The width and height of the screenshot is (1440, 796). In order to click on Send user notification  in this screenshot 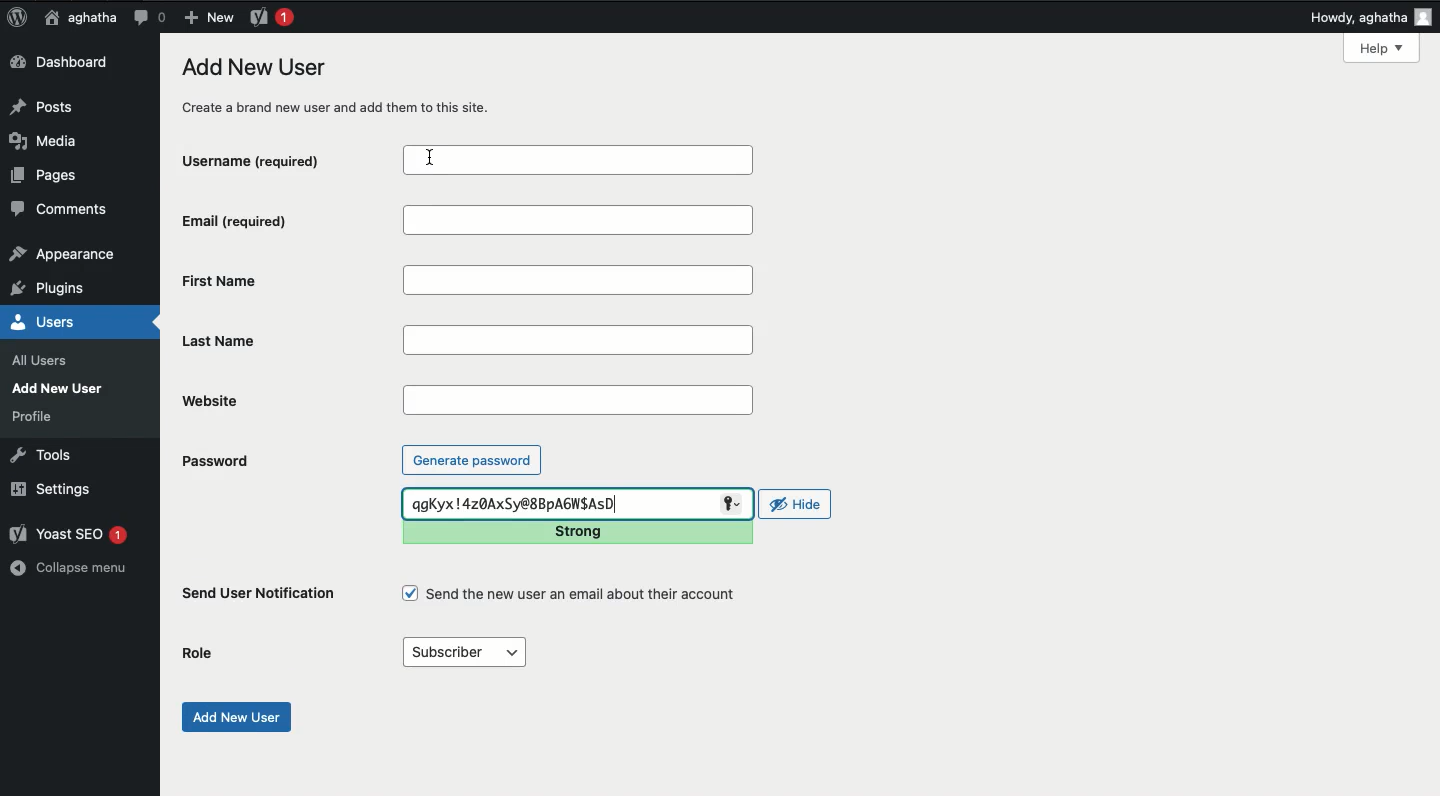, I will do `click(260, 597)`.